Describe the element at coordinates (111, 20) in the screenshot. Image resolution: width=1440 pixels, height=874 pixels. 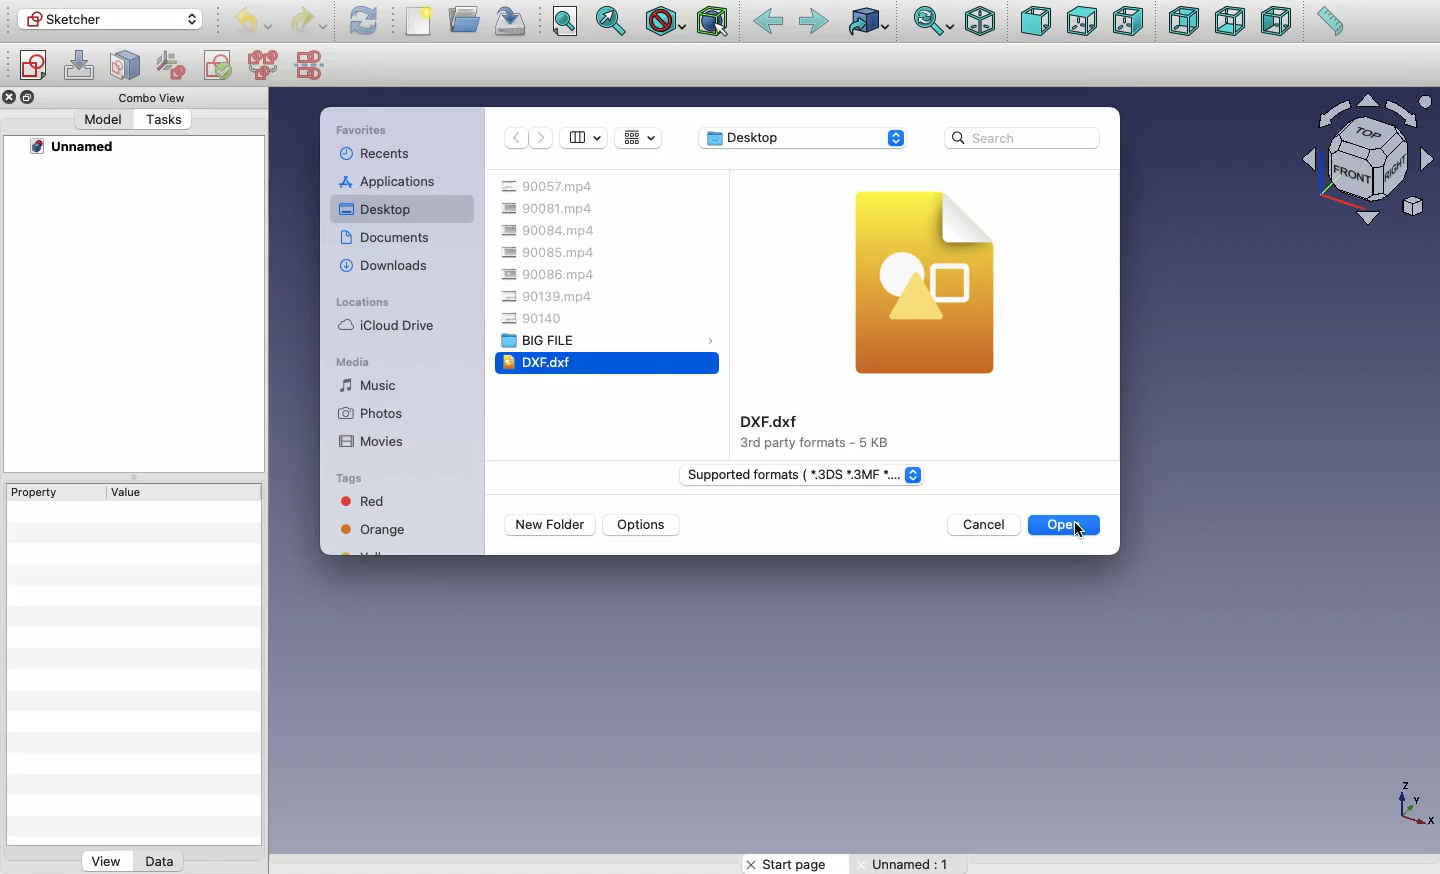
I see `Workbench` at that location.